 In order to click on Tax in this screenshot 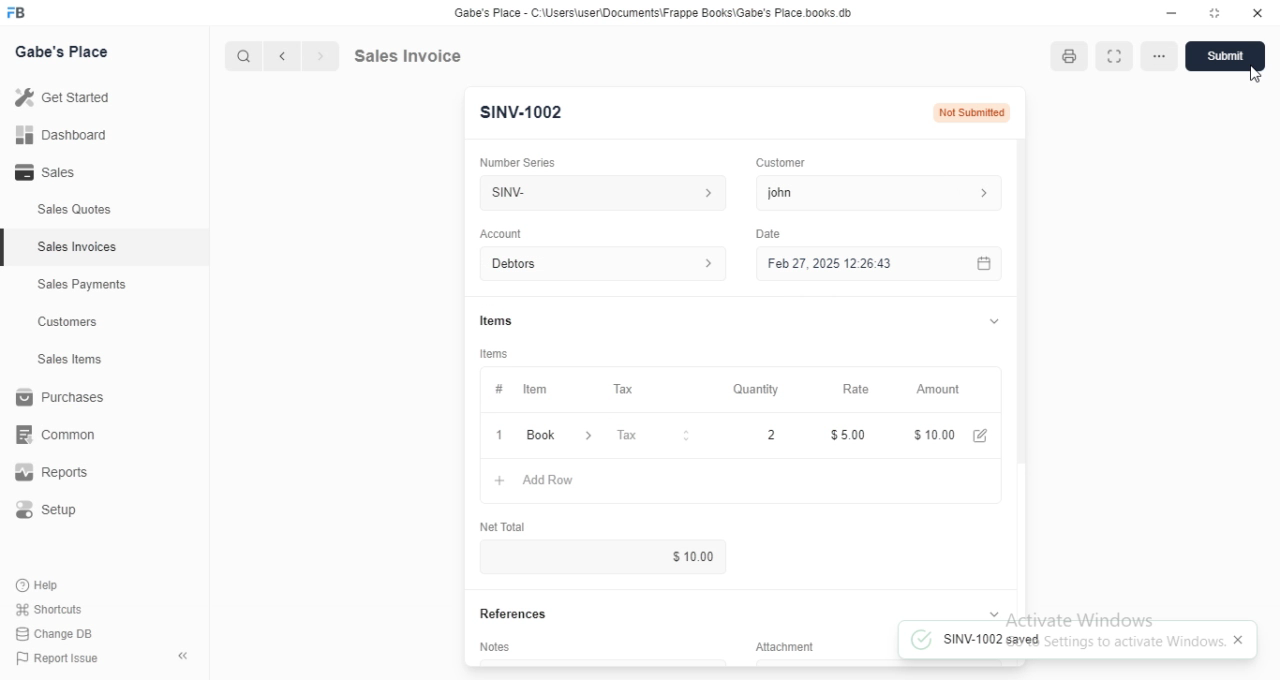, I will do `click(656, 436)`.